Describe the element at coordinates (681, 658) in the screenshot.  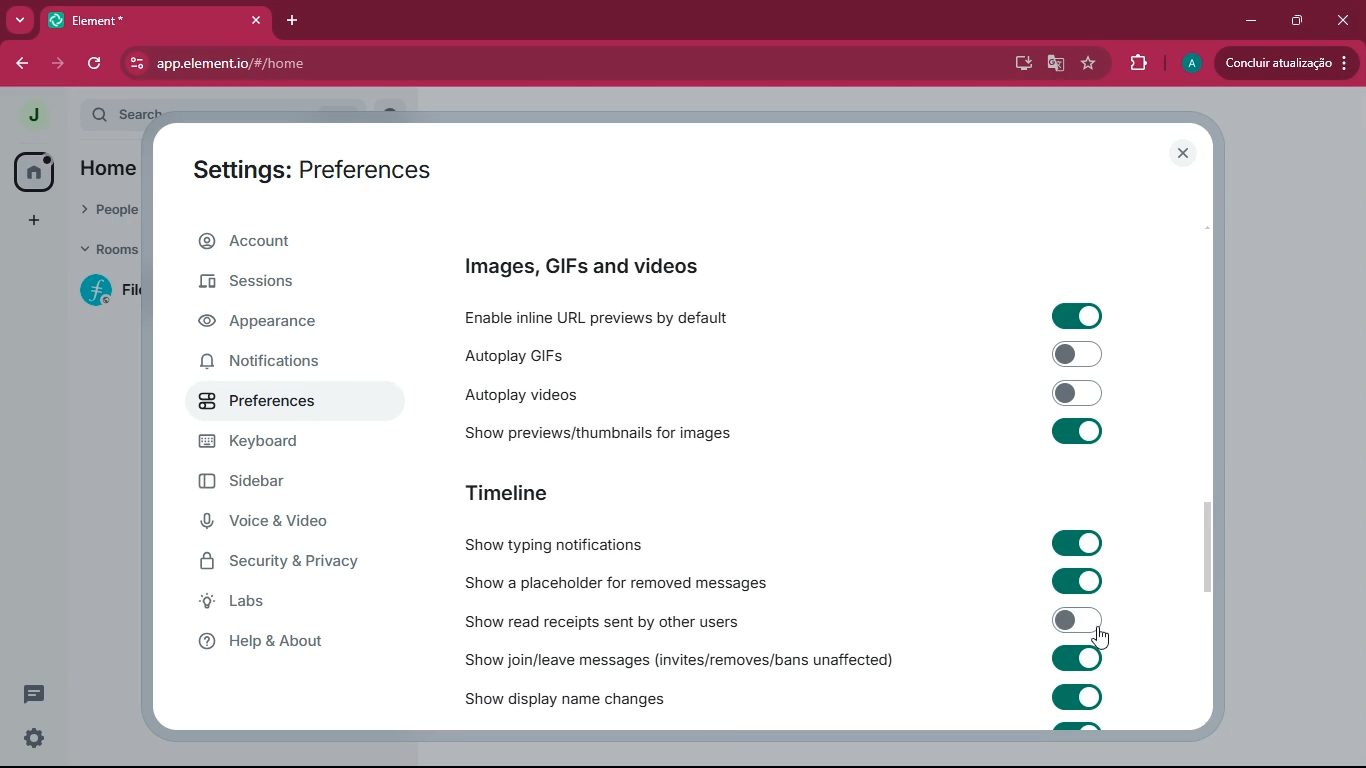
I see `show join/leave messages (invites/removes/bans unaffected)` at that location.